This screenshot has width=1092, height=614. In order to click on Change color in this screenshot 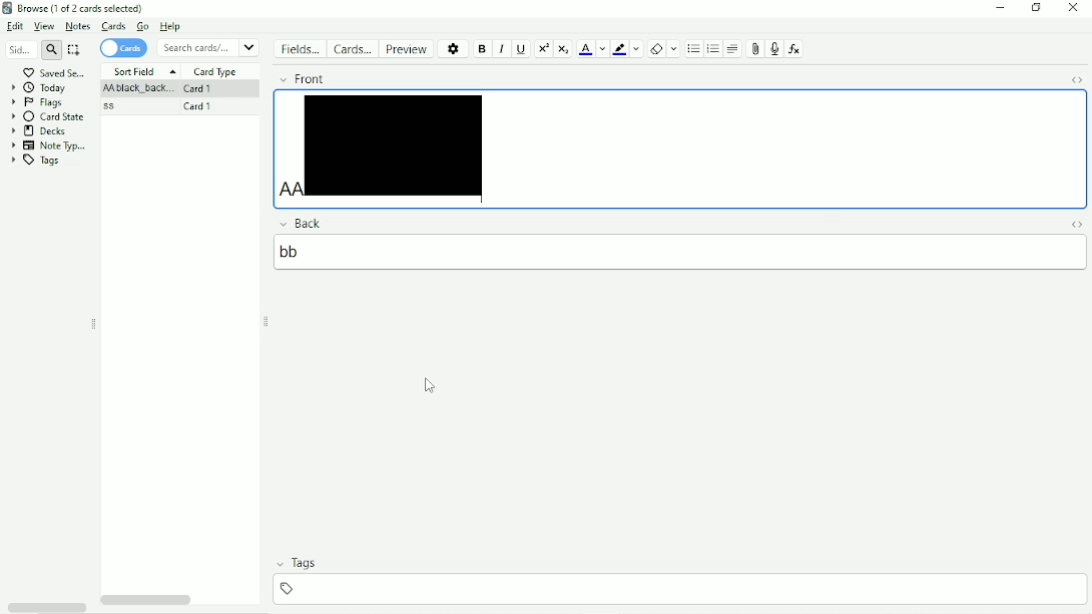, I will do `click(602, 49)`.